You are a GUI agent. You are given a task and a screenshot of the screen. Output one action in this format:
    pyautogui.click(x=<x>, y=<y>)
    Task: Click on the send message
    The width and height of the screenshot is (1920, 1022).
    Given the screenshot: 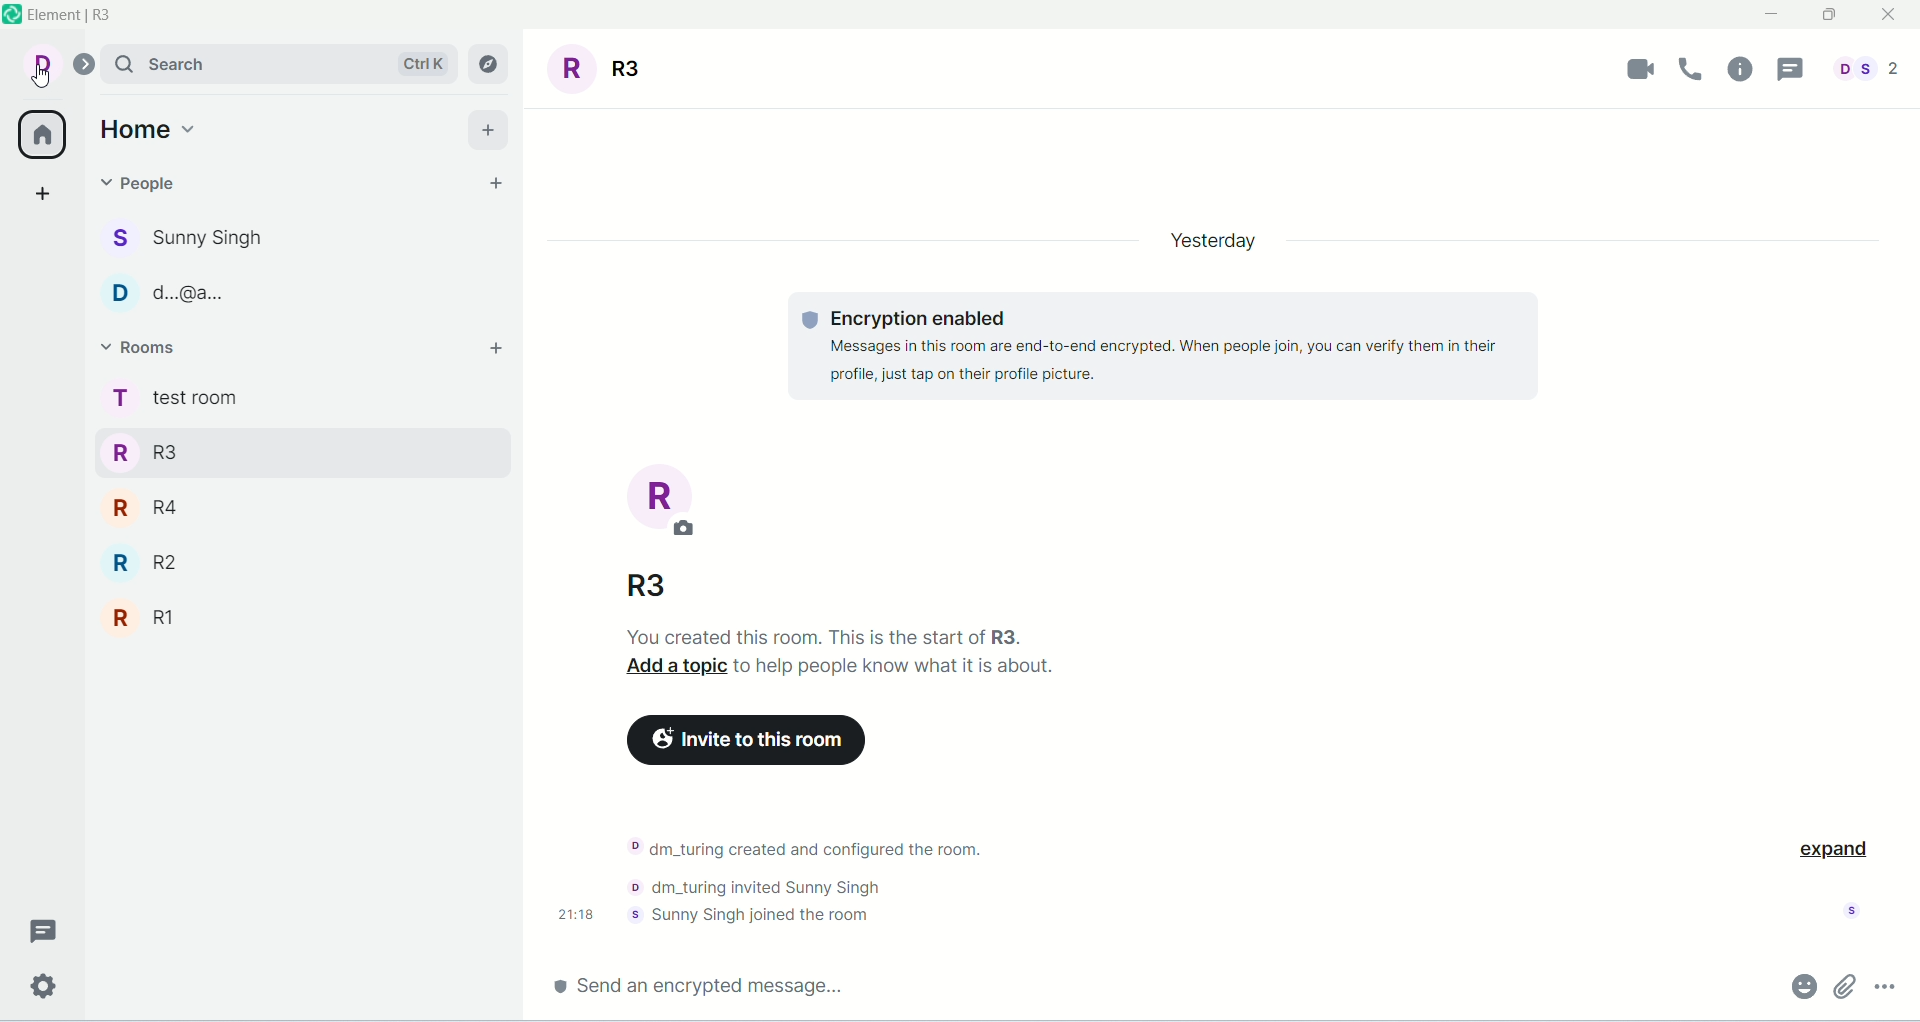 What is the action you would take?
    pyautogui.click(x=706, y=983)
    